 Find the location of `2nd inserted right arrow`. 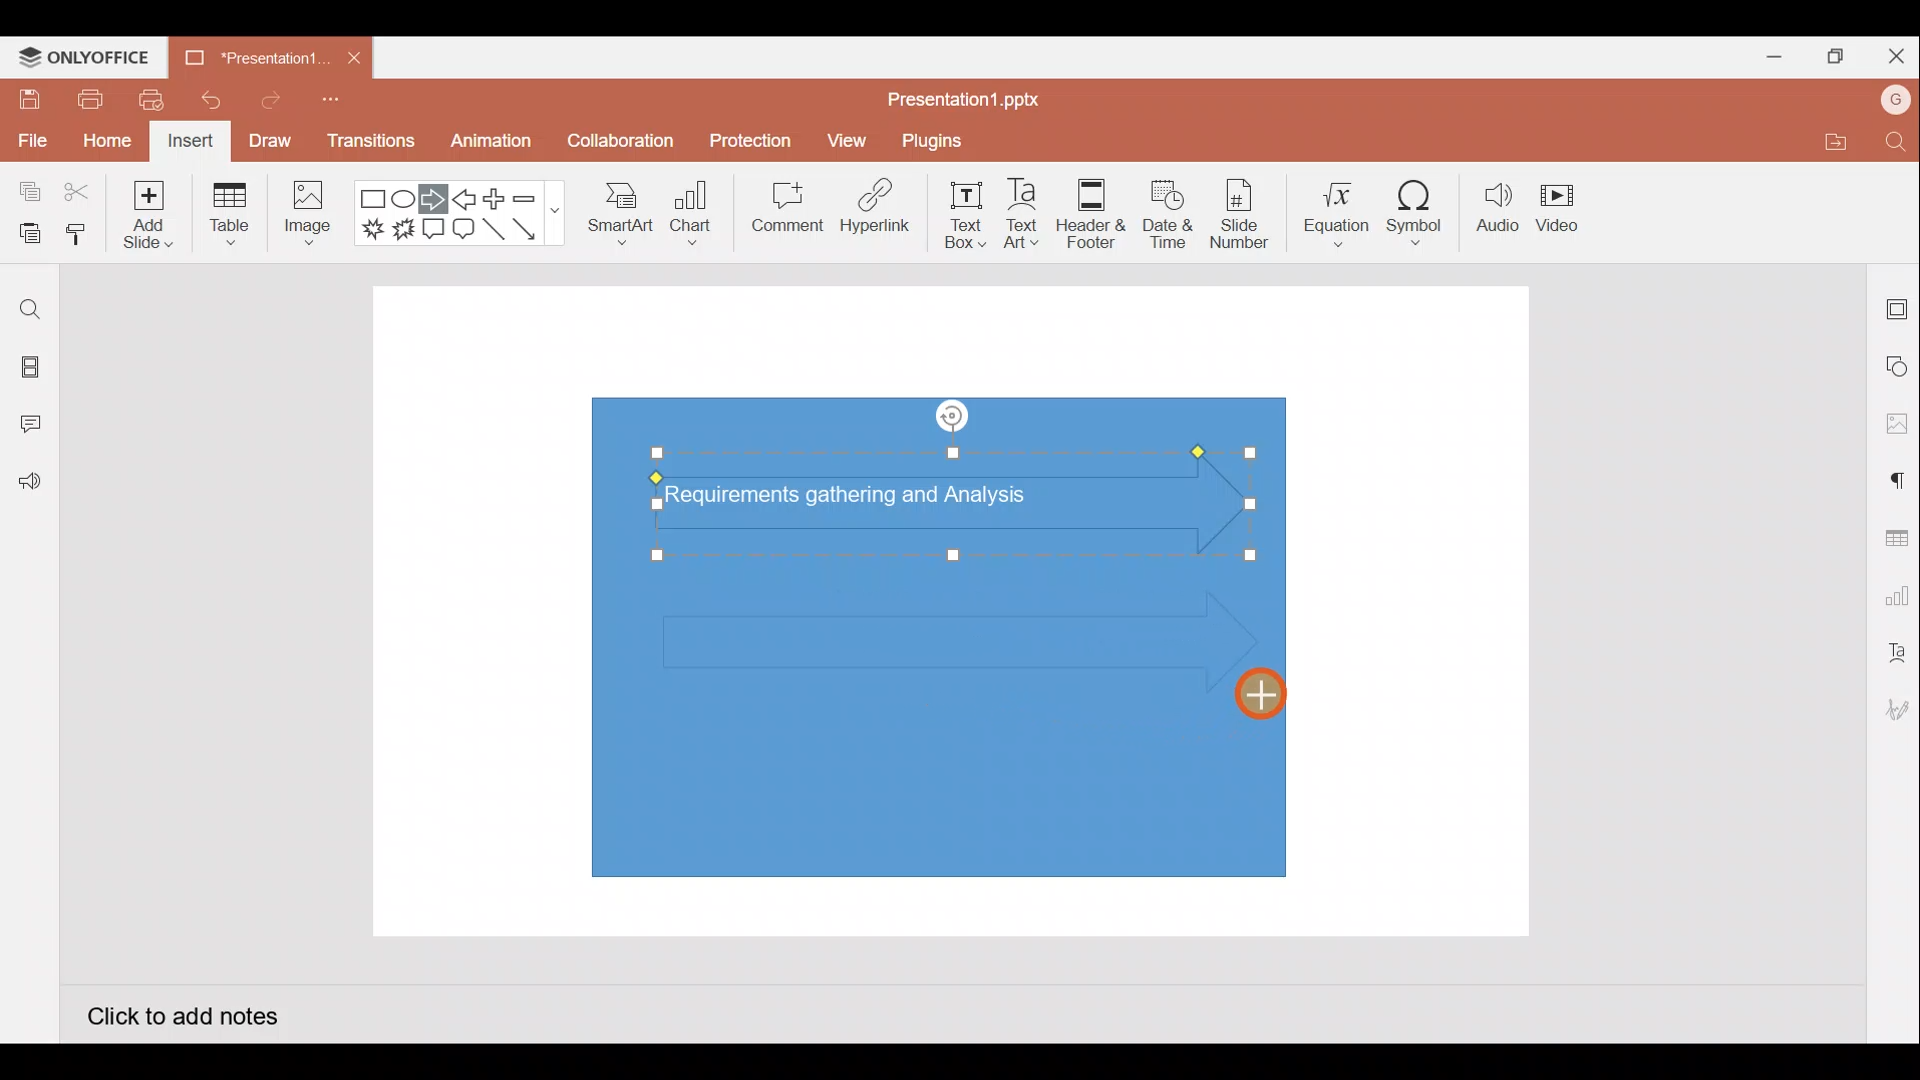

2nd inserted right arrow is located at coordinates (930, 639).